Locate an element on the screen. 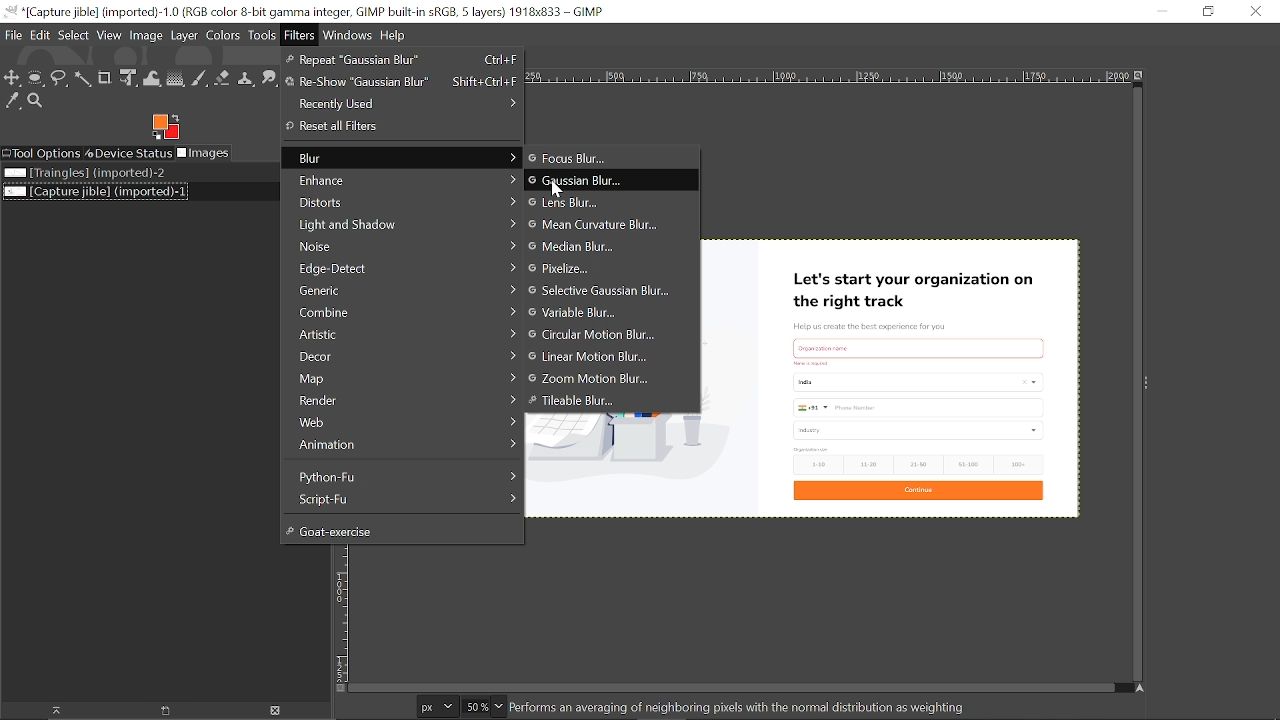  Generic is located at coordinates (402, 290).